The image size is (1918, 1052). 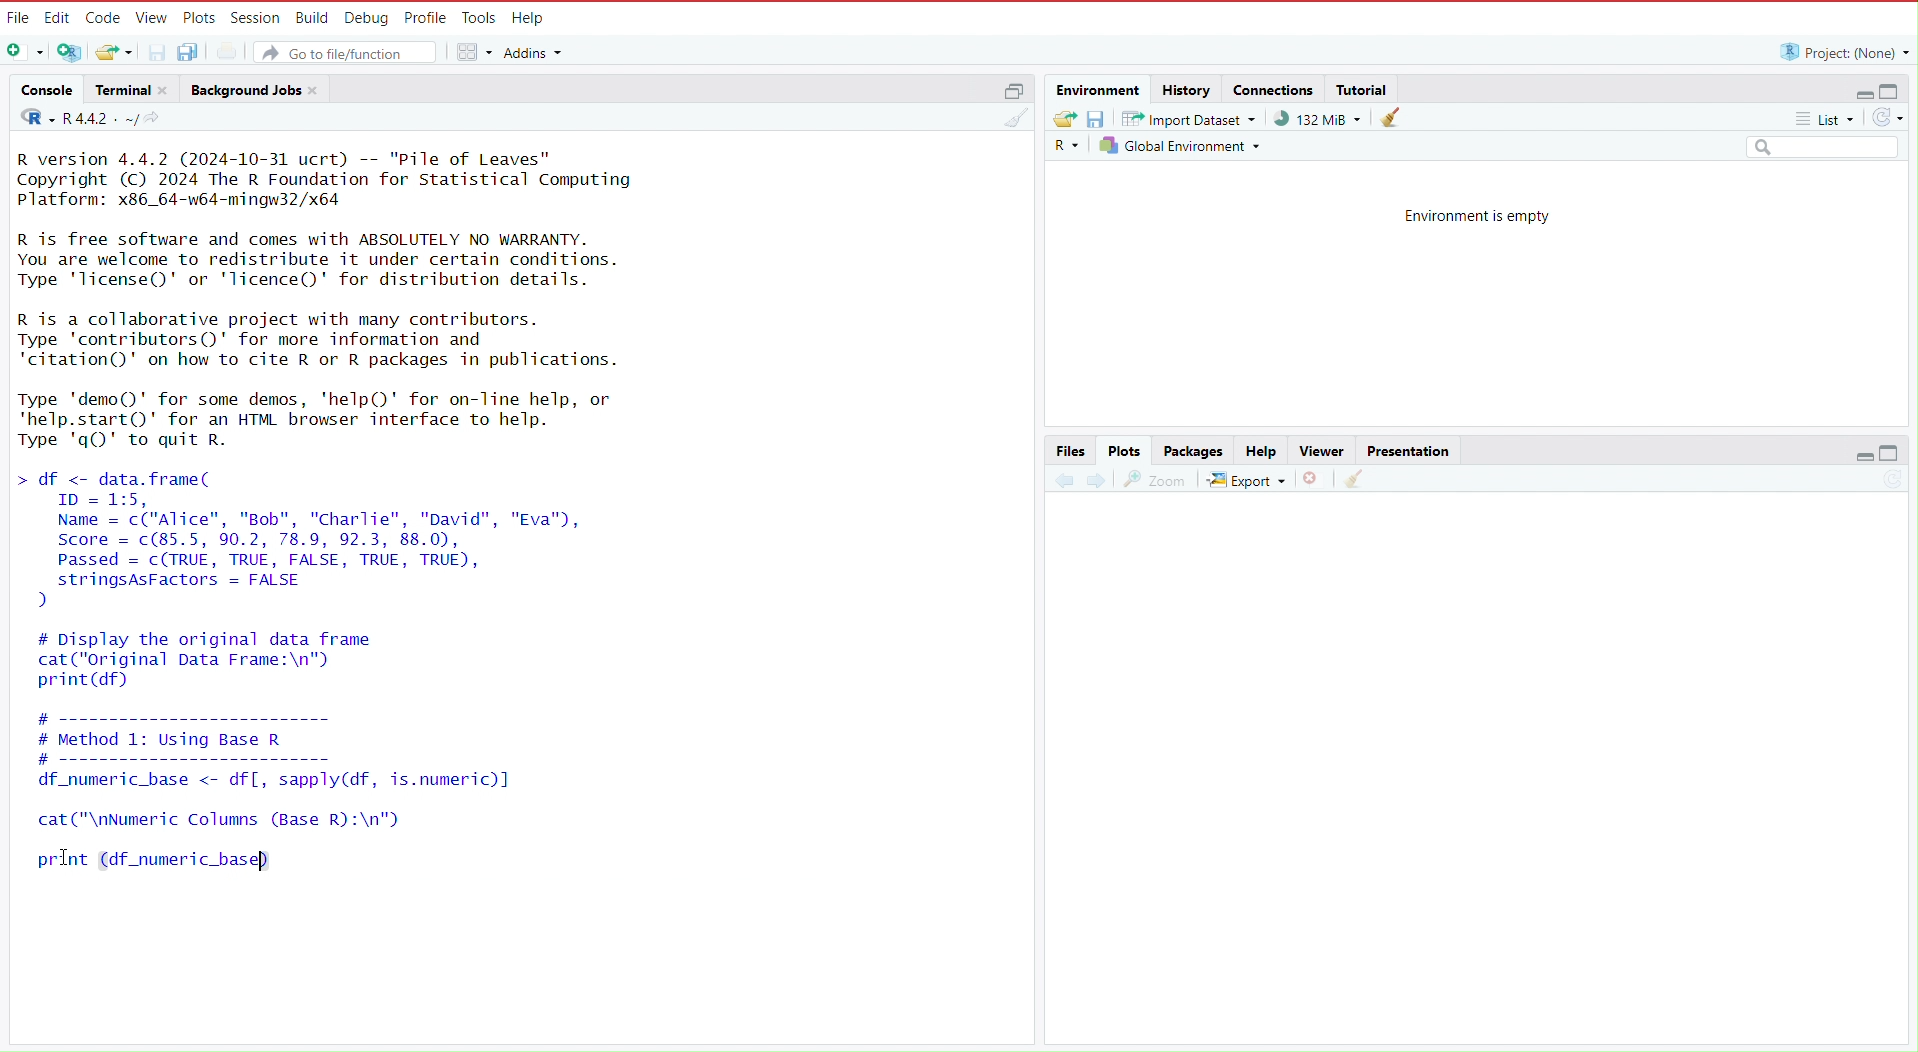 What do you see at coordinates (1825, 145) in the screenshot?
I see `Search field` at bounding box center [1825, 145].